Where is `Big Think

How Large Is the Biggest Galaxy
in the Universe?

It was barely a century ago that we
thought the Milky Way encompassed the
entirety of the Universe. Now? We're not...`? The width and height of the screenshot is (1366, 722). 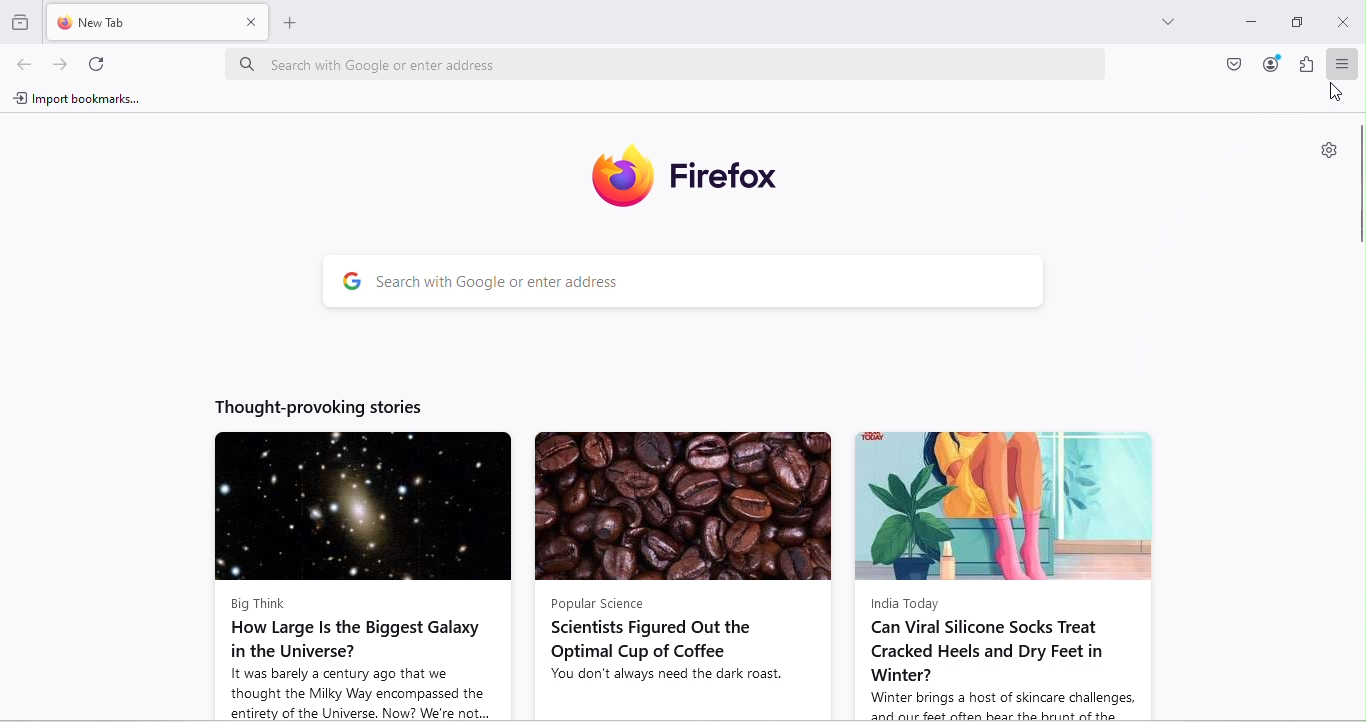 Big Think

How Large Is the Biggest Galaxy
in the Universe?

It was barely a century ago that we
thought the Milky Way encompassed the
entirety of the Universe. Now? We're not... is located at coordinates (358, 656).